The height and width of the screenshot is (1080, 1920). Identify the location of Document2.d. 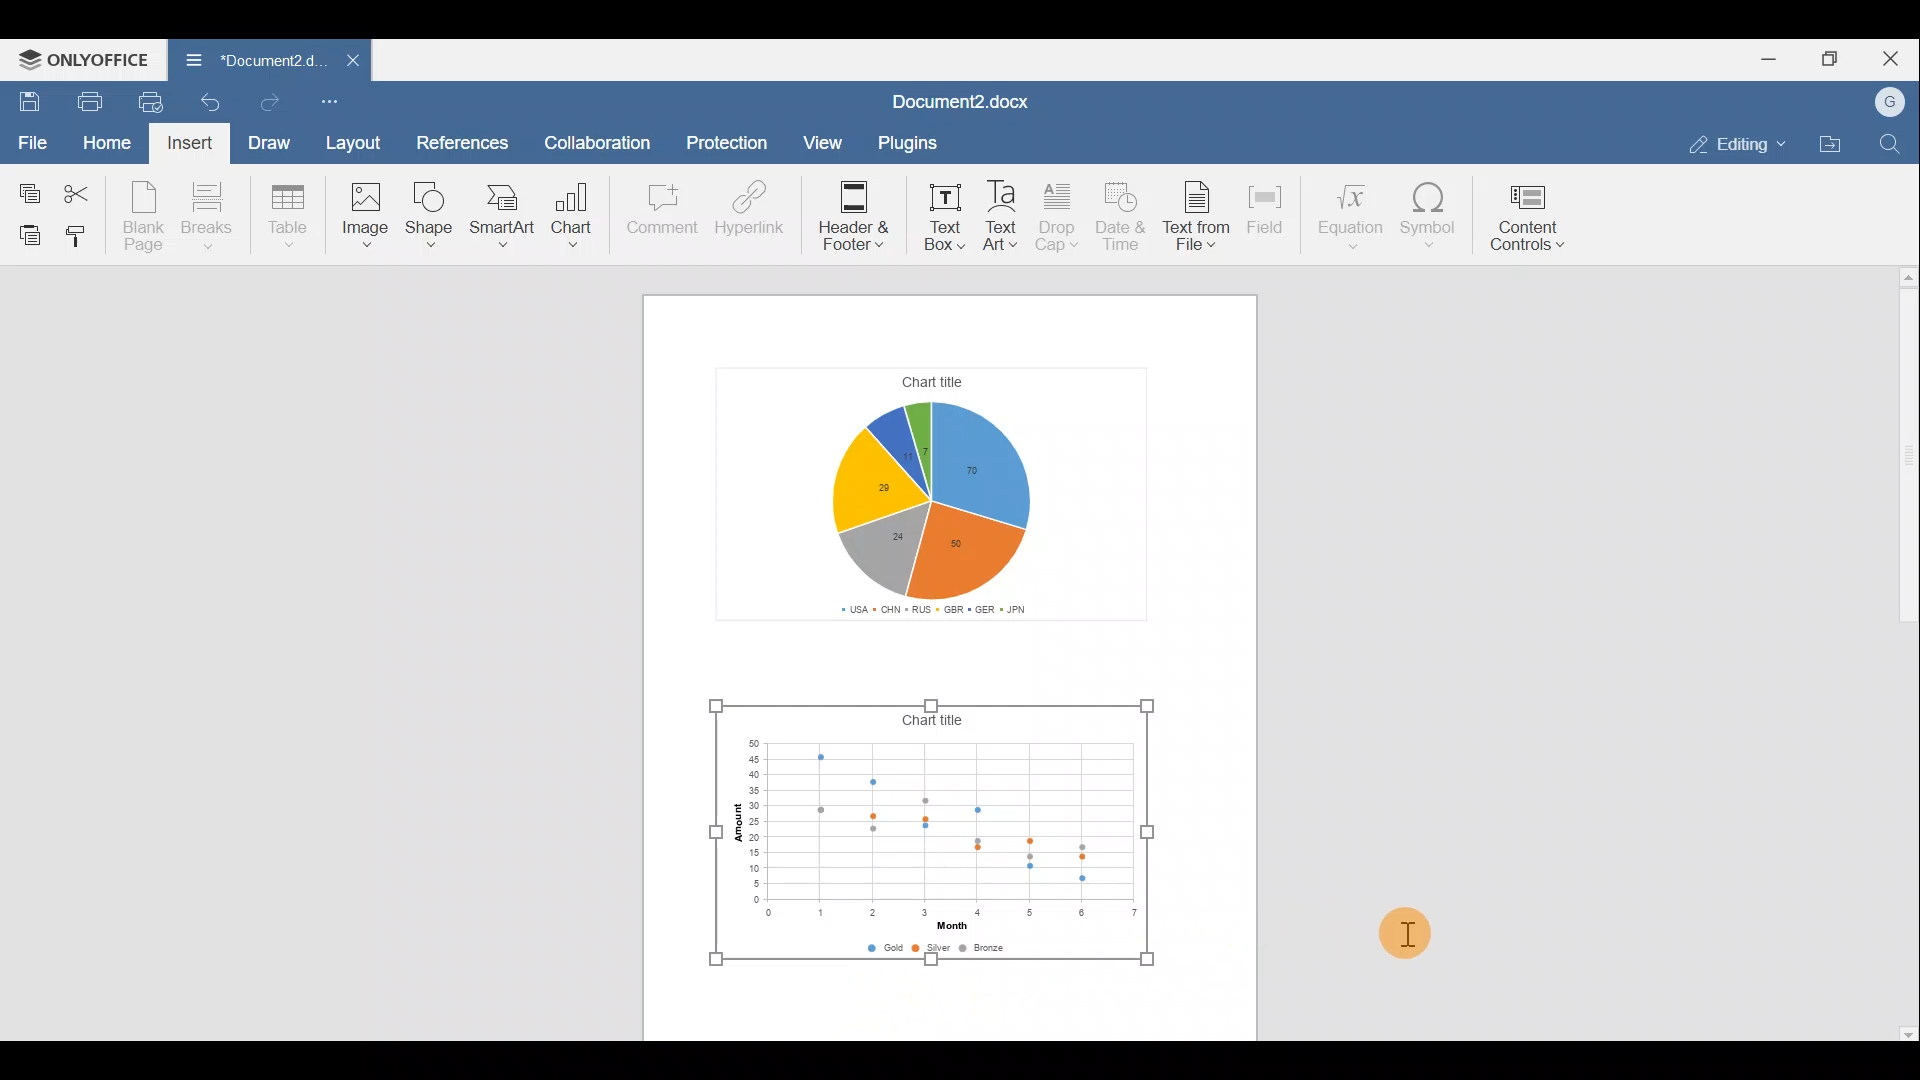
(248, 61).